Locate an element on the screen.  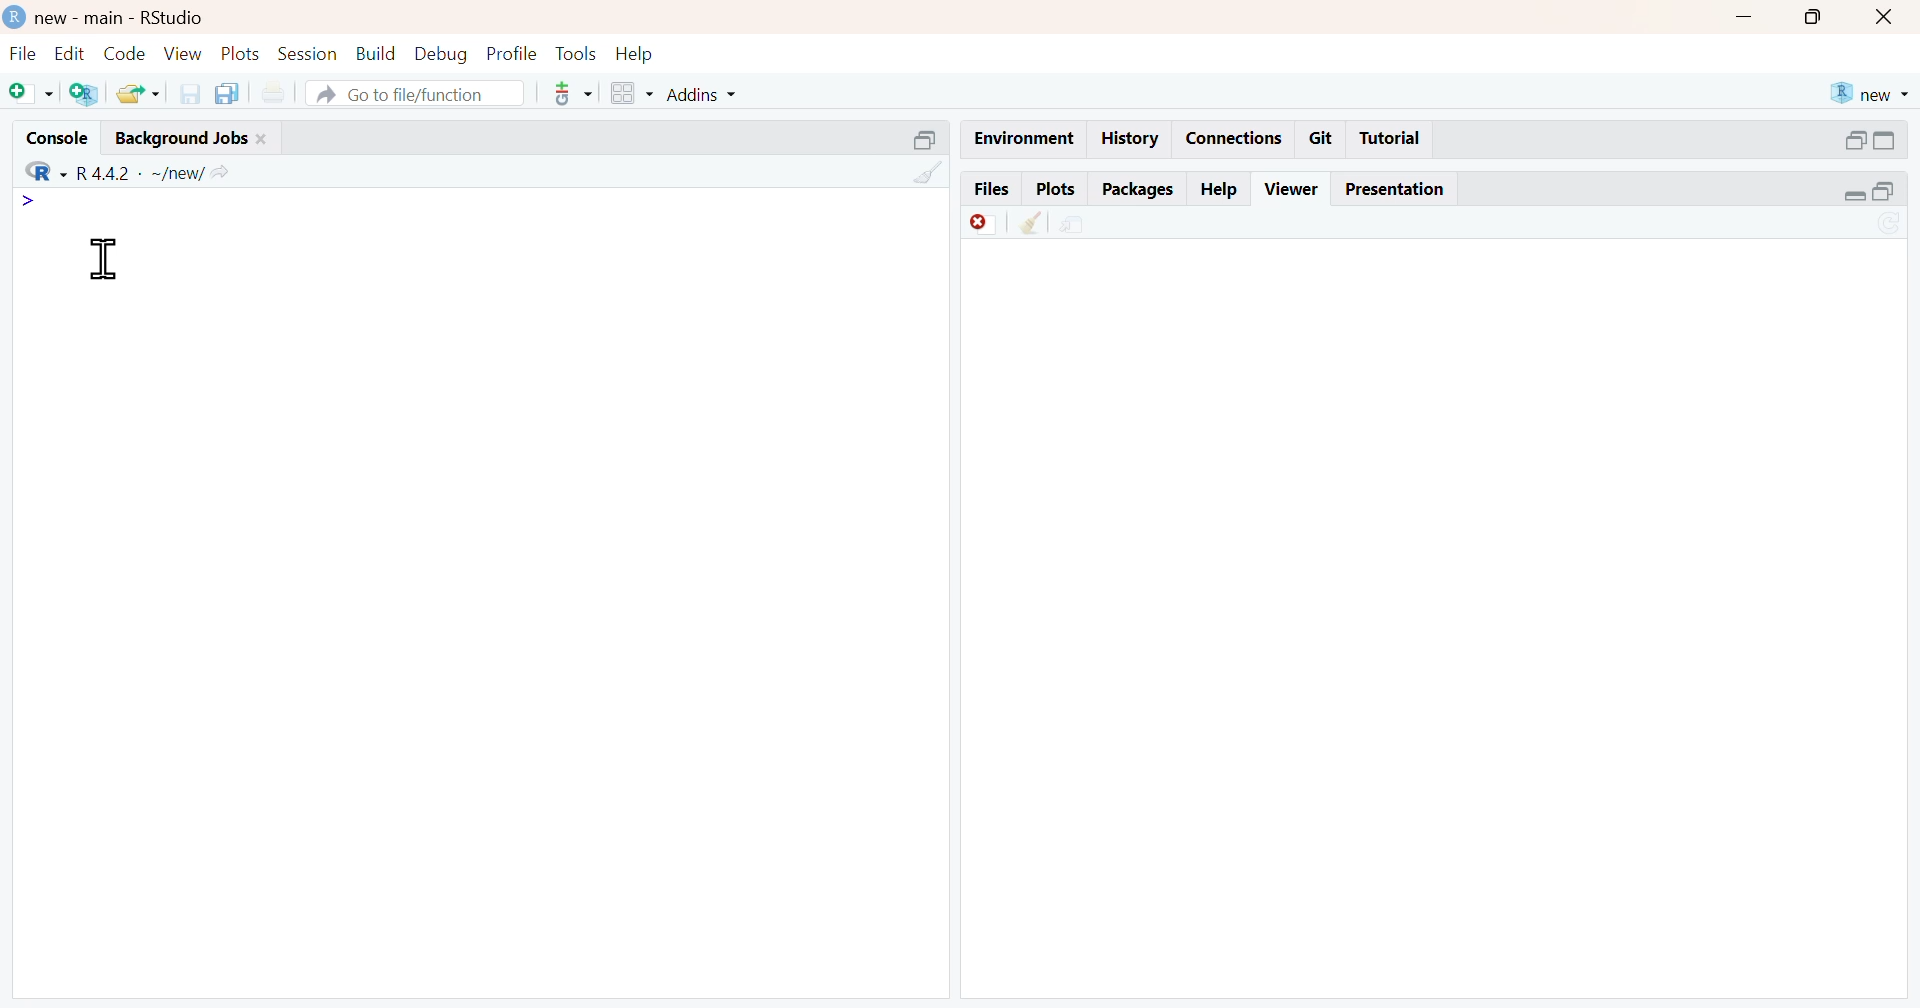
open an existing file is located at coordinates (137, 94).